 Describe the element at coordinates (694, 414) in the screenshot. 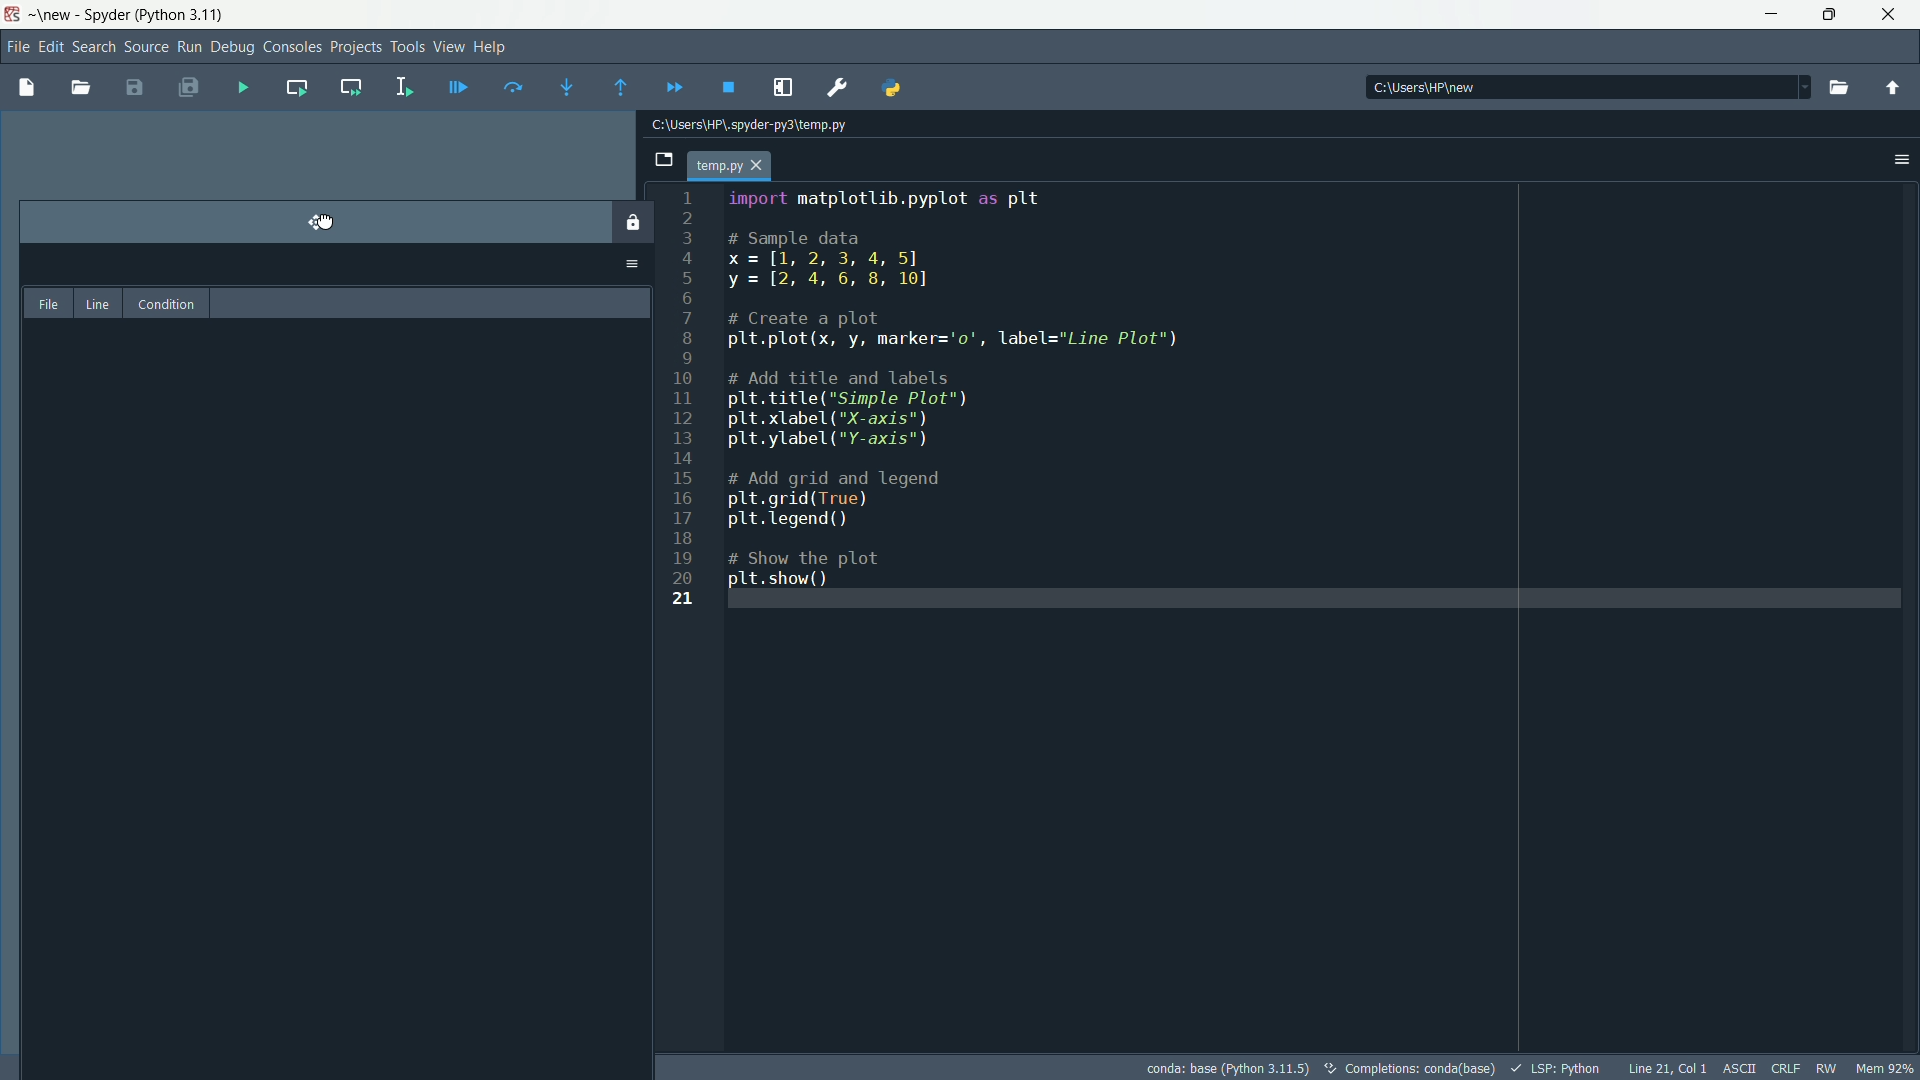

I see `1 2 3 4 5 6 7 8 9 10 11 12 13 14 15 16 17 18 19 20 21` at that location.